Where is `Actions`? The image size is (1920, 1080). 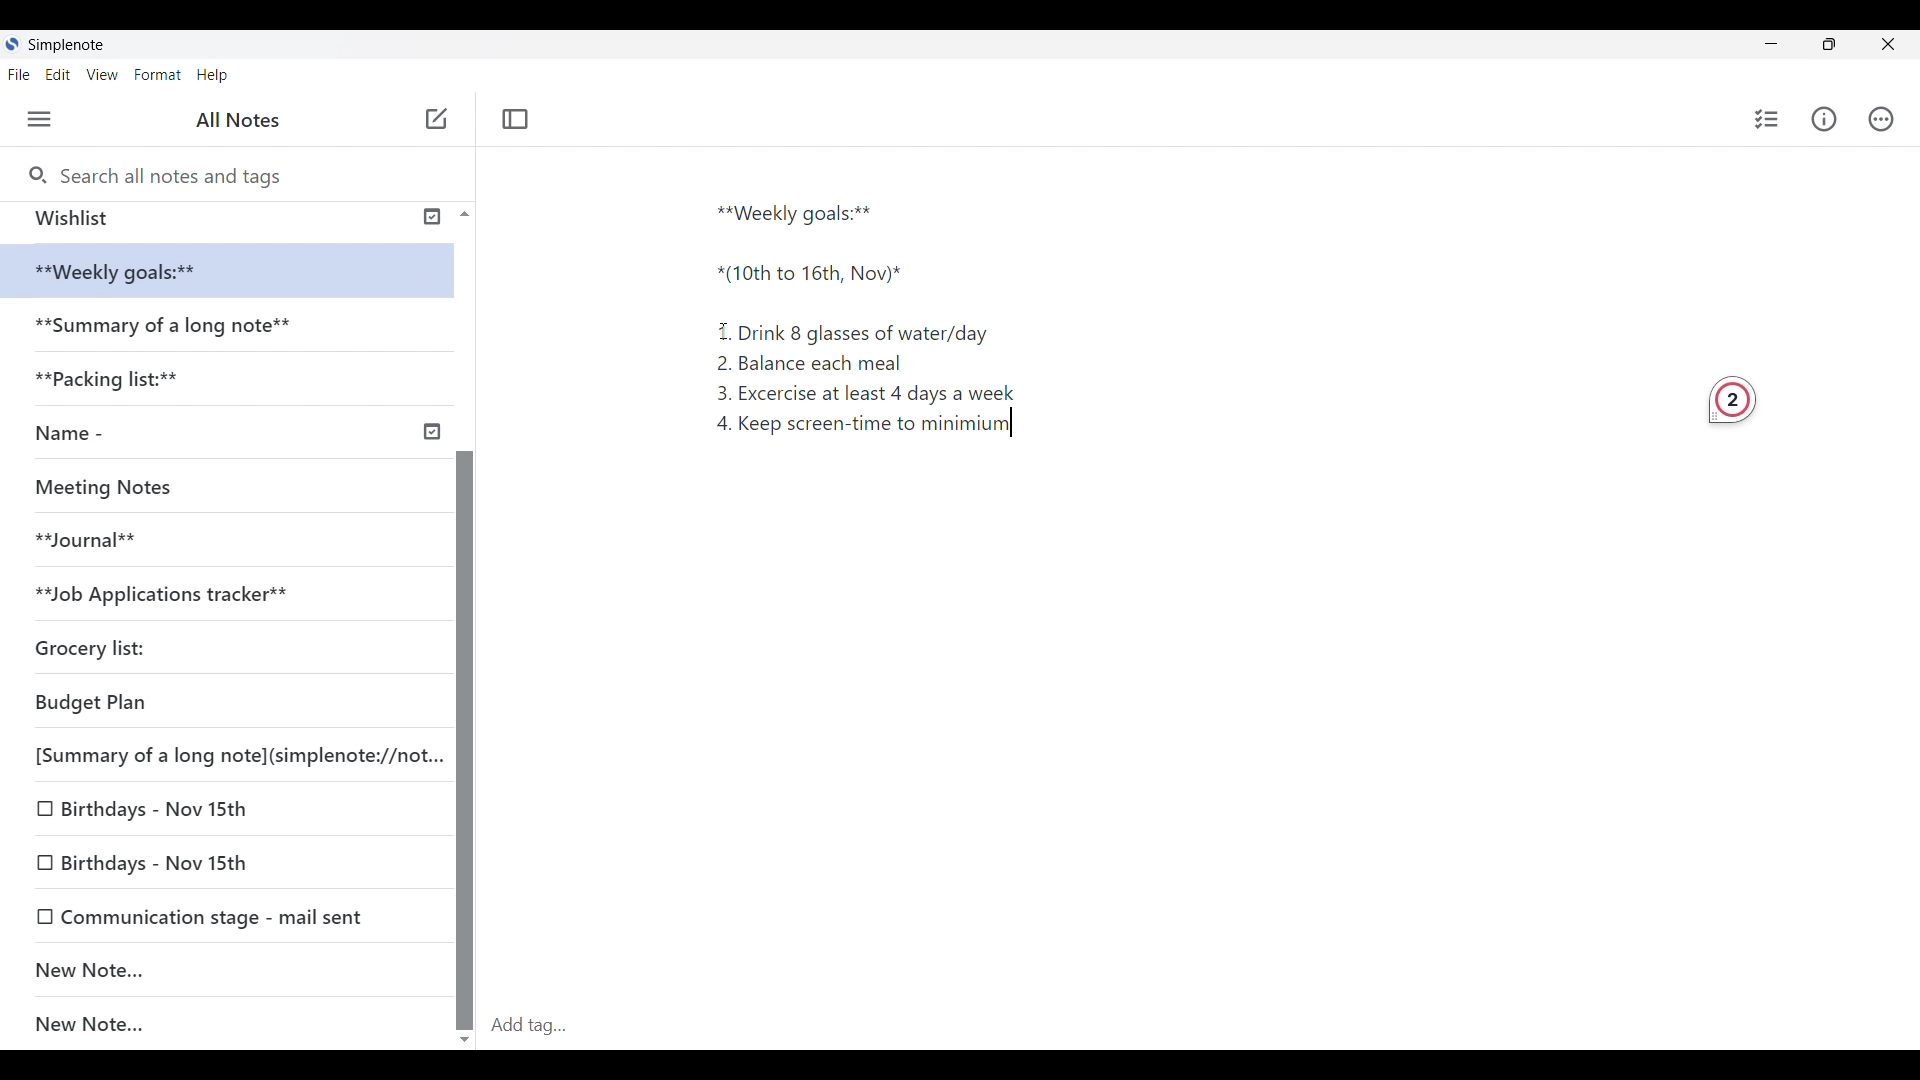
Actions is located at coordinates (1890, 119).